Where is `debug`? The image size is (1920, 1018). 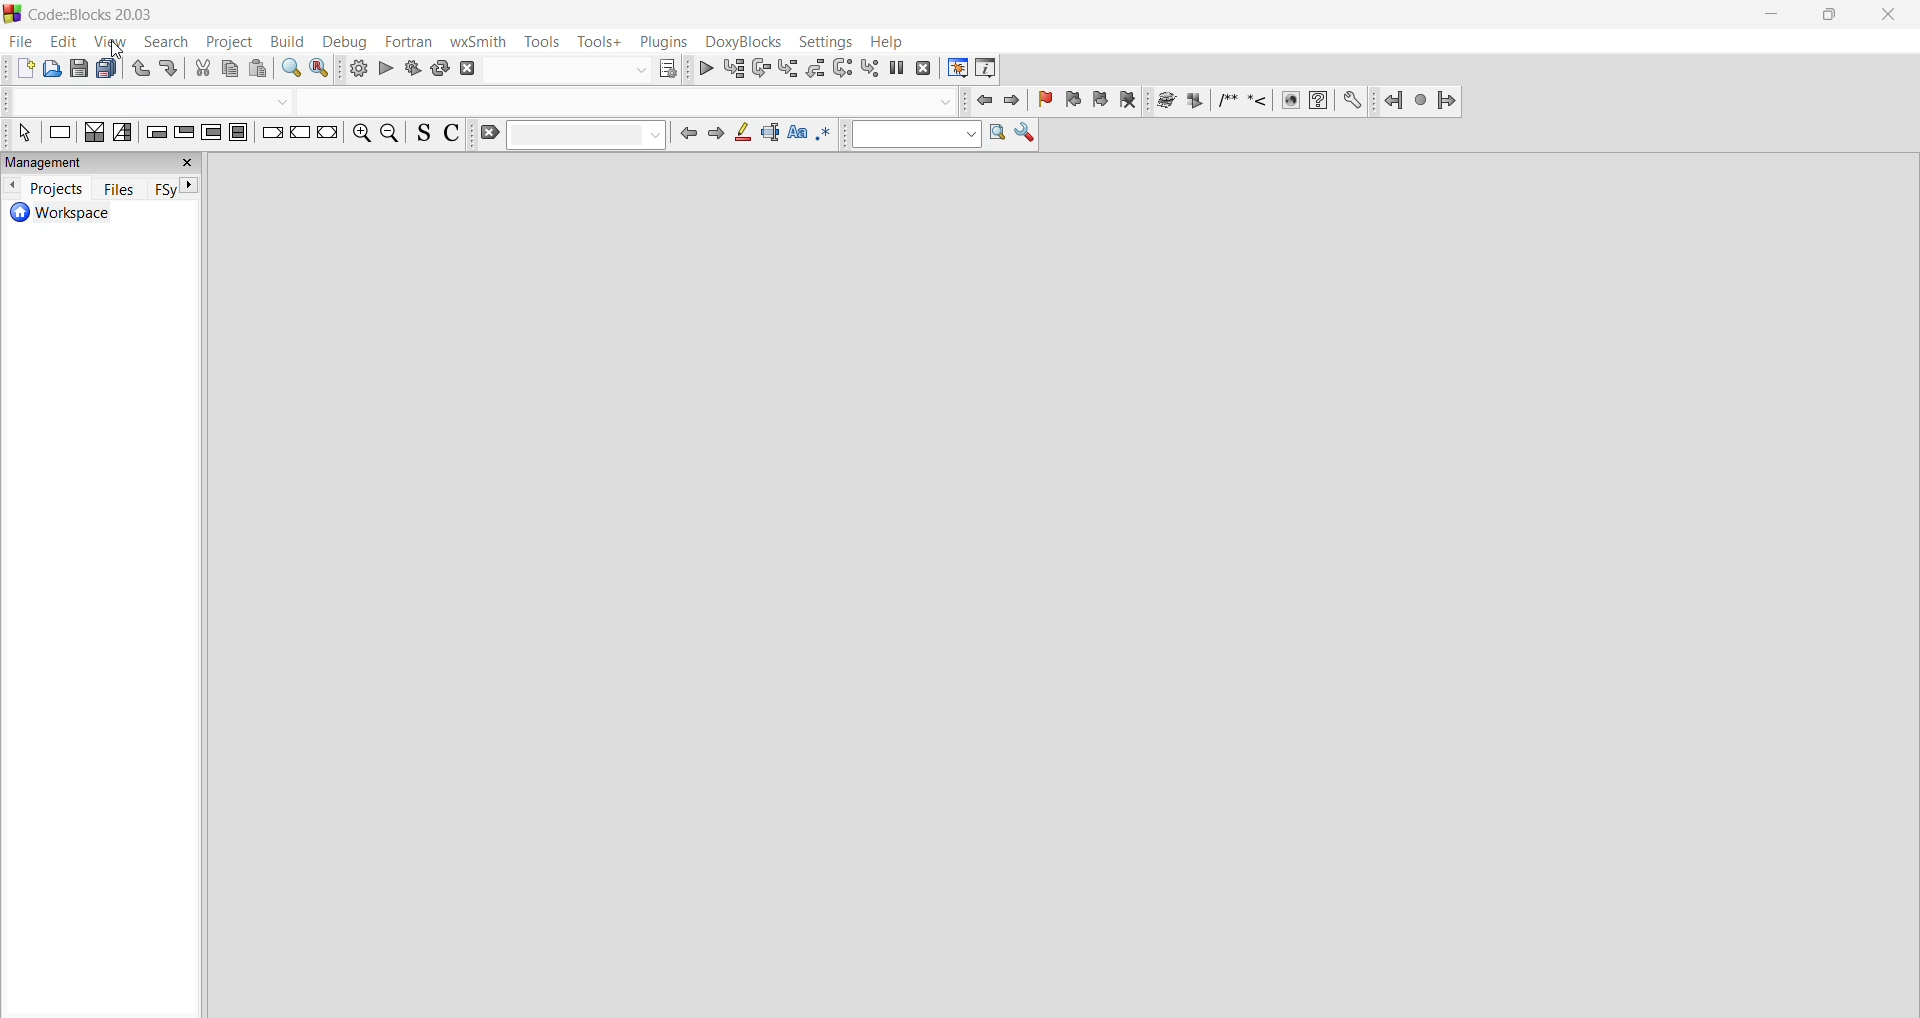
debug is located at coordinates (345, 42).